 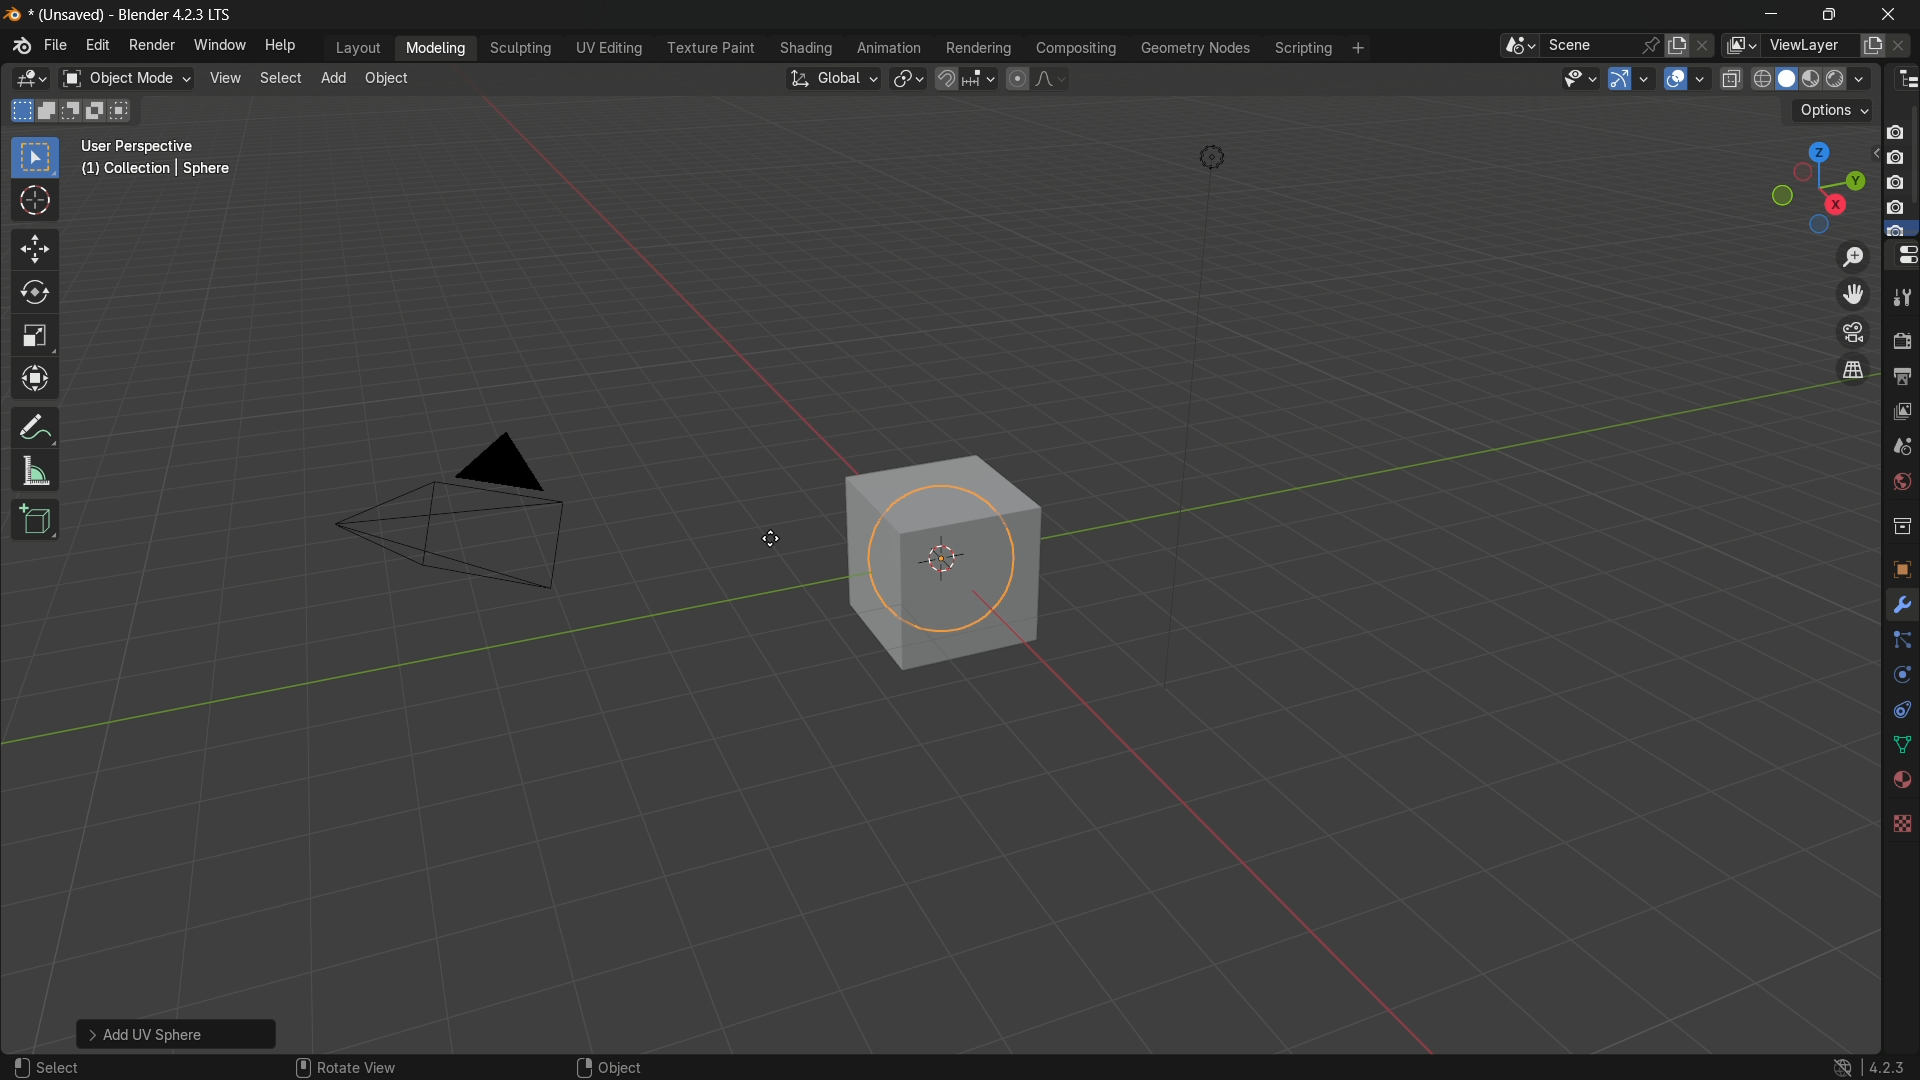 I want to click on logo, so click(x=19, y=45).